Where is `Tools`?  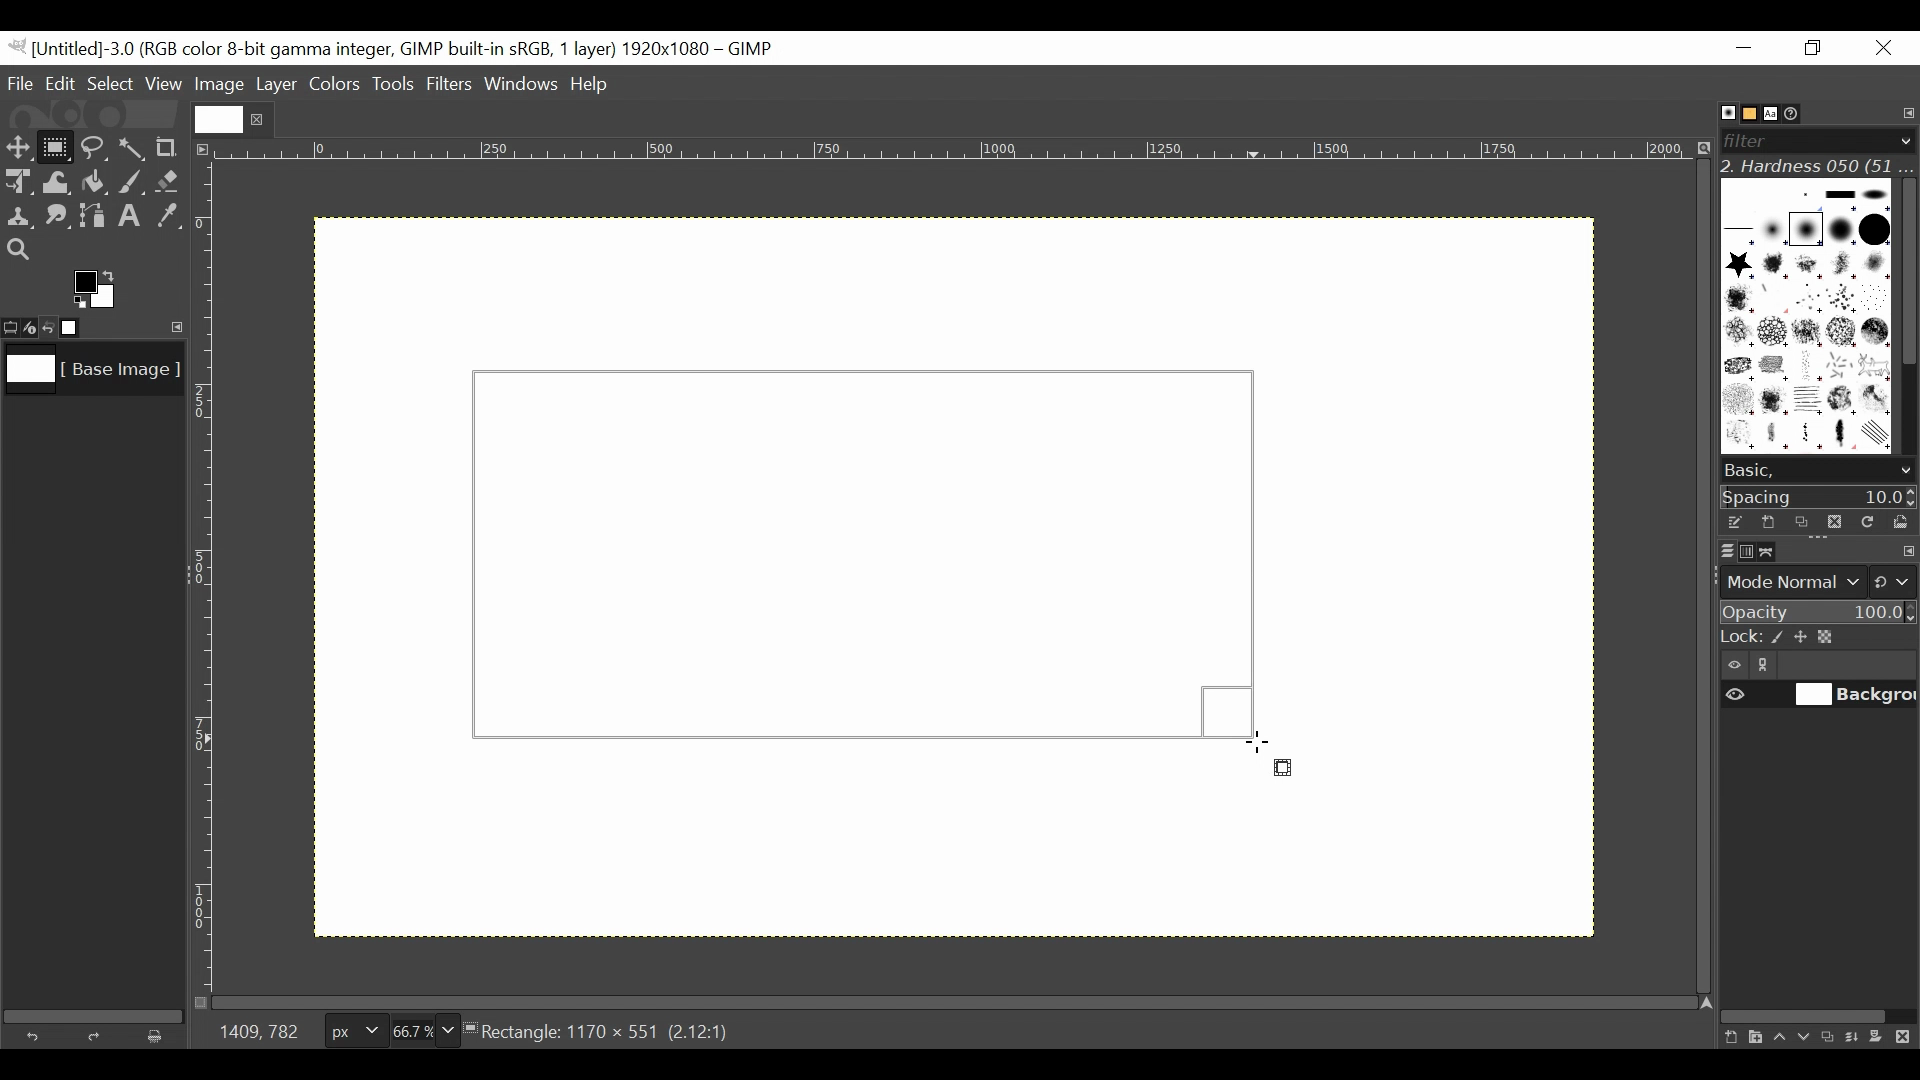
Tools is located at coordinates (395, 86).